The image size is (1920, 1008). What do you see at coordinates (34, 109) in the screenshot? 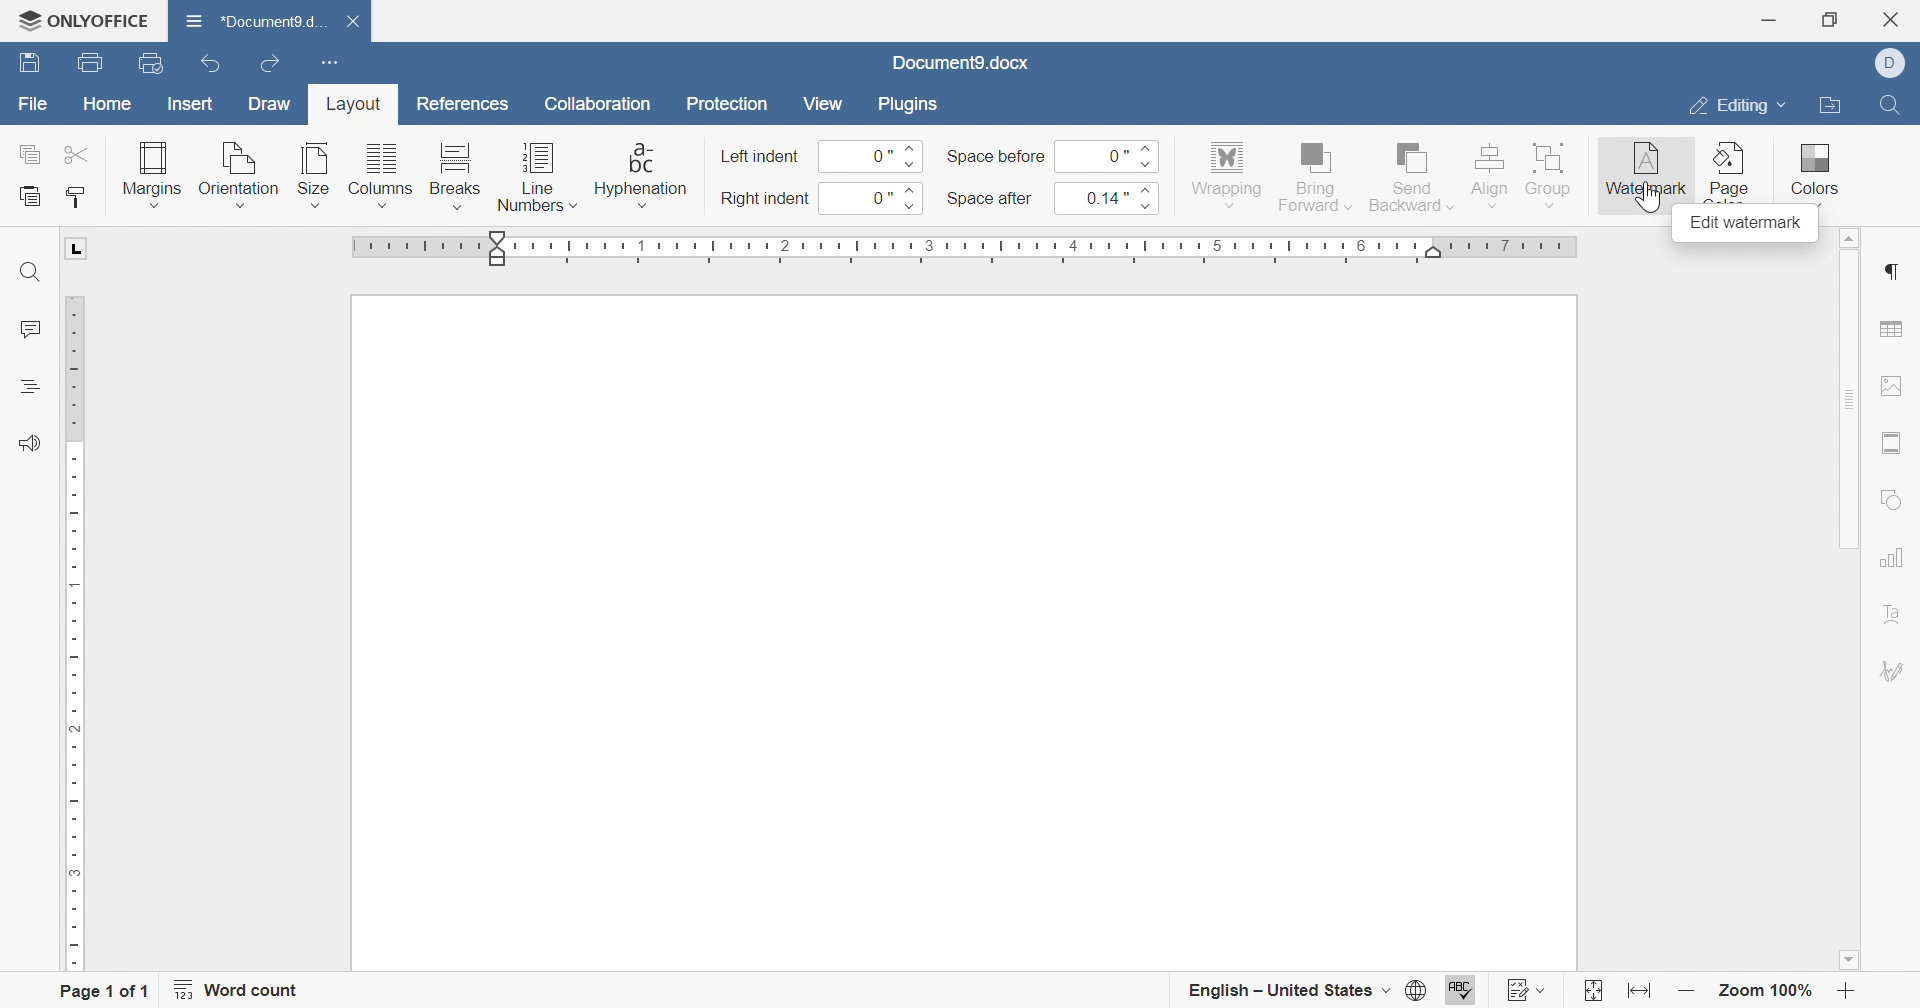
I see `file` at bounding box center [34, 109].